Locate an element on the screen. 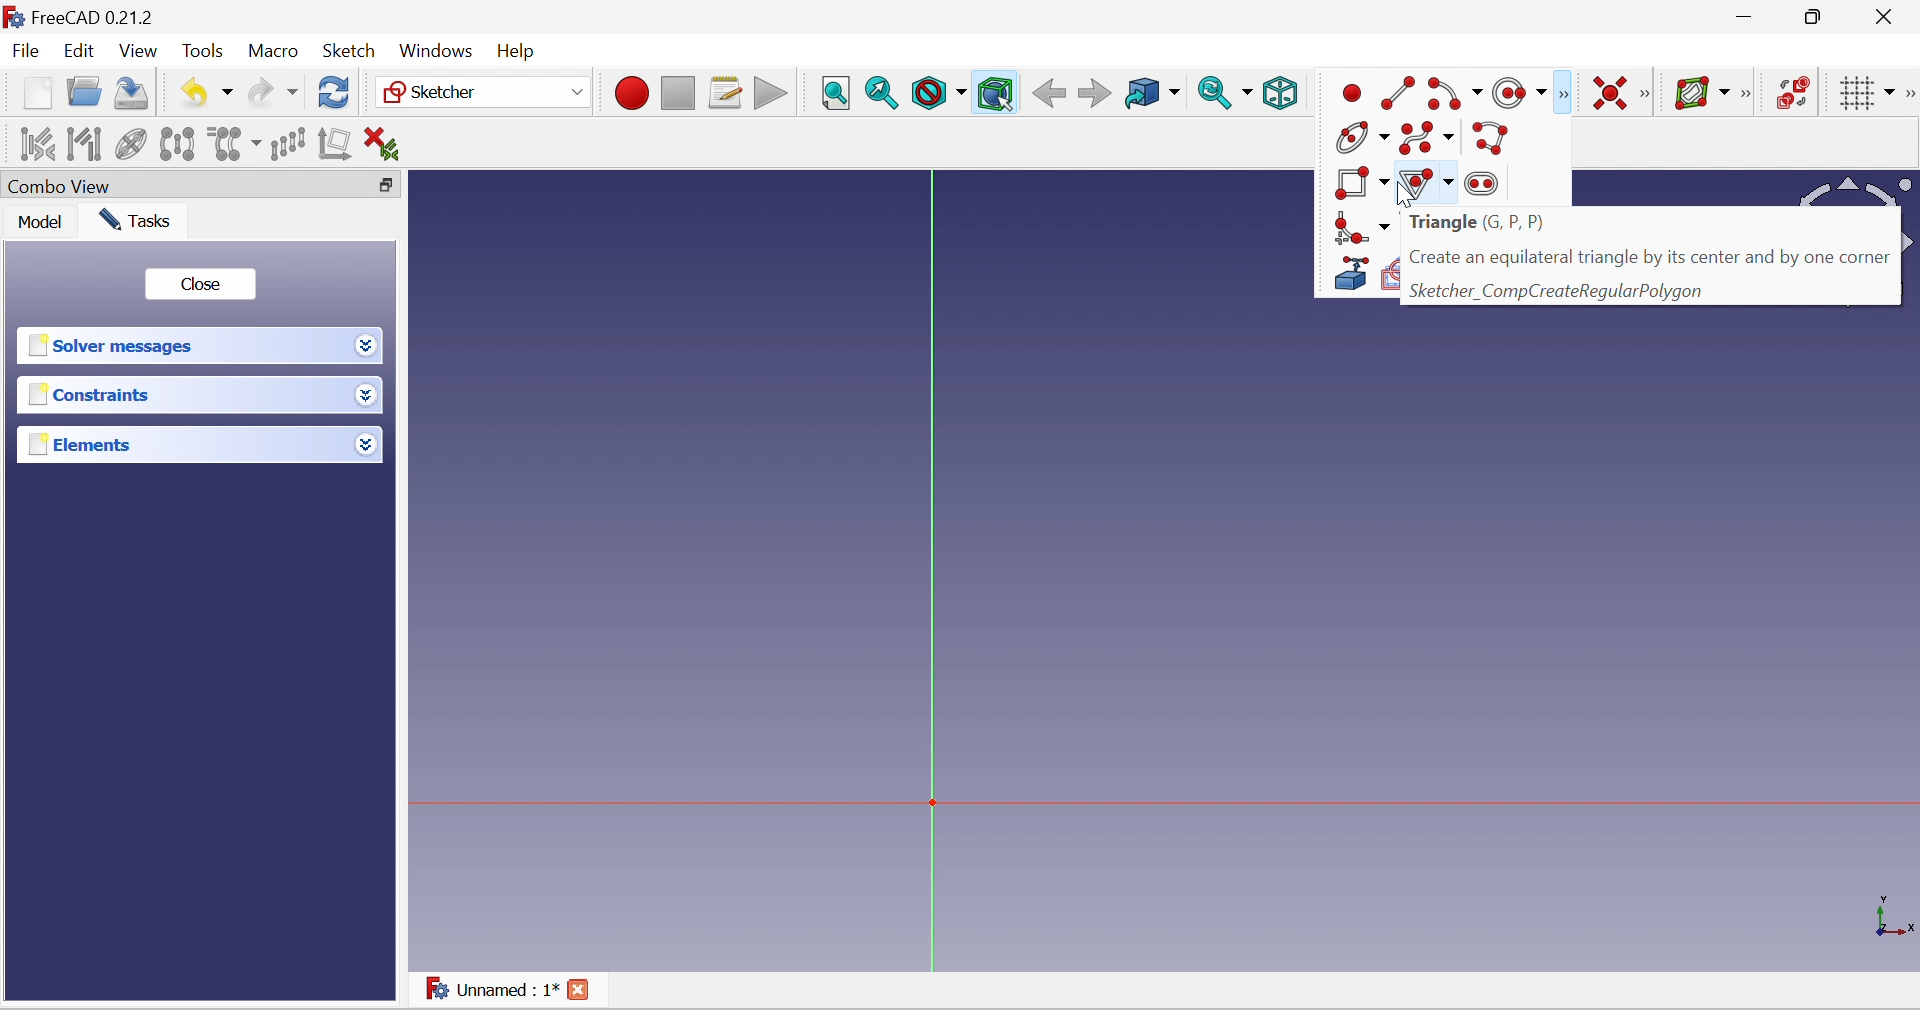  [Sketcher constraints] is located at coordinates (1645, 95).